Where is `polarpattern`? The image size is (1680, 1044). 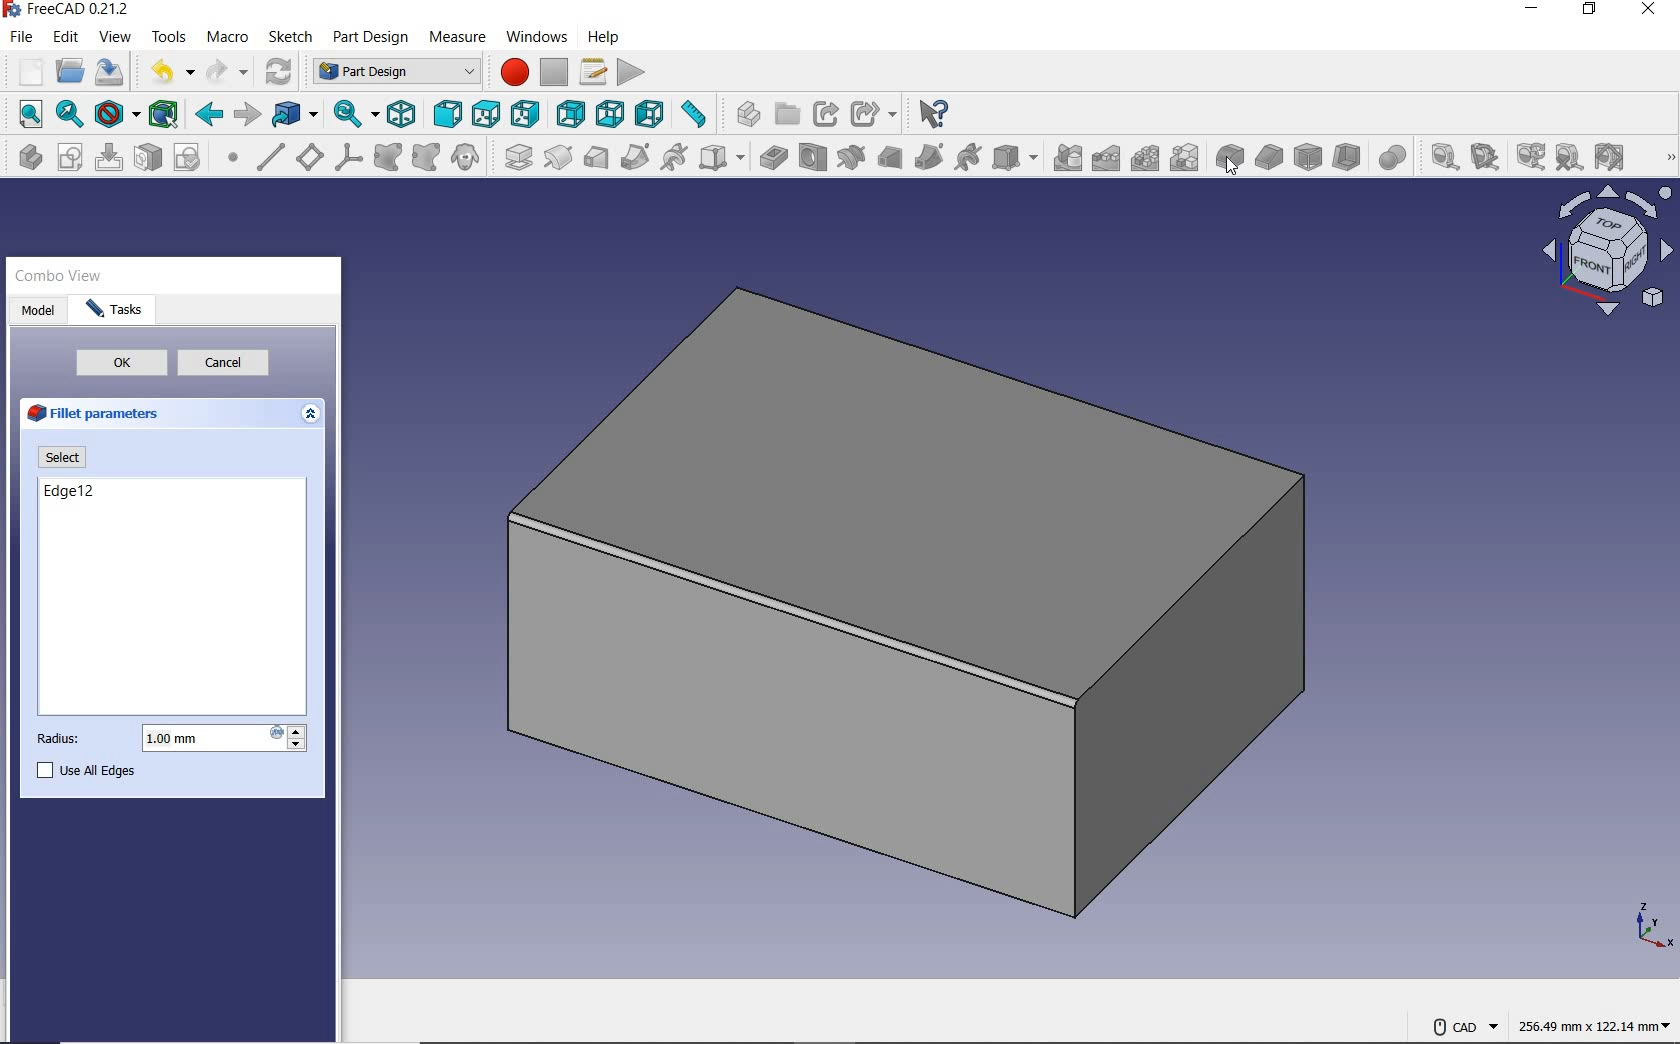
polarpattern is located at coordinates (1144, 158).